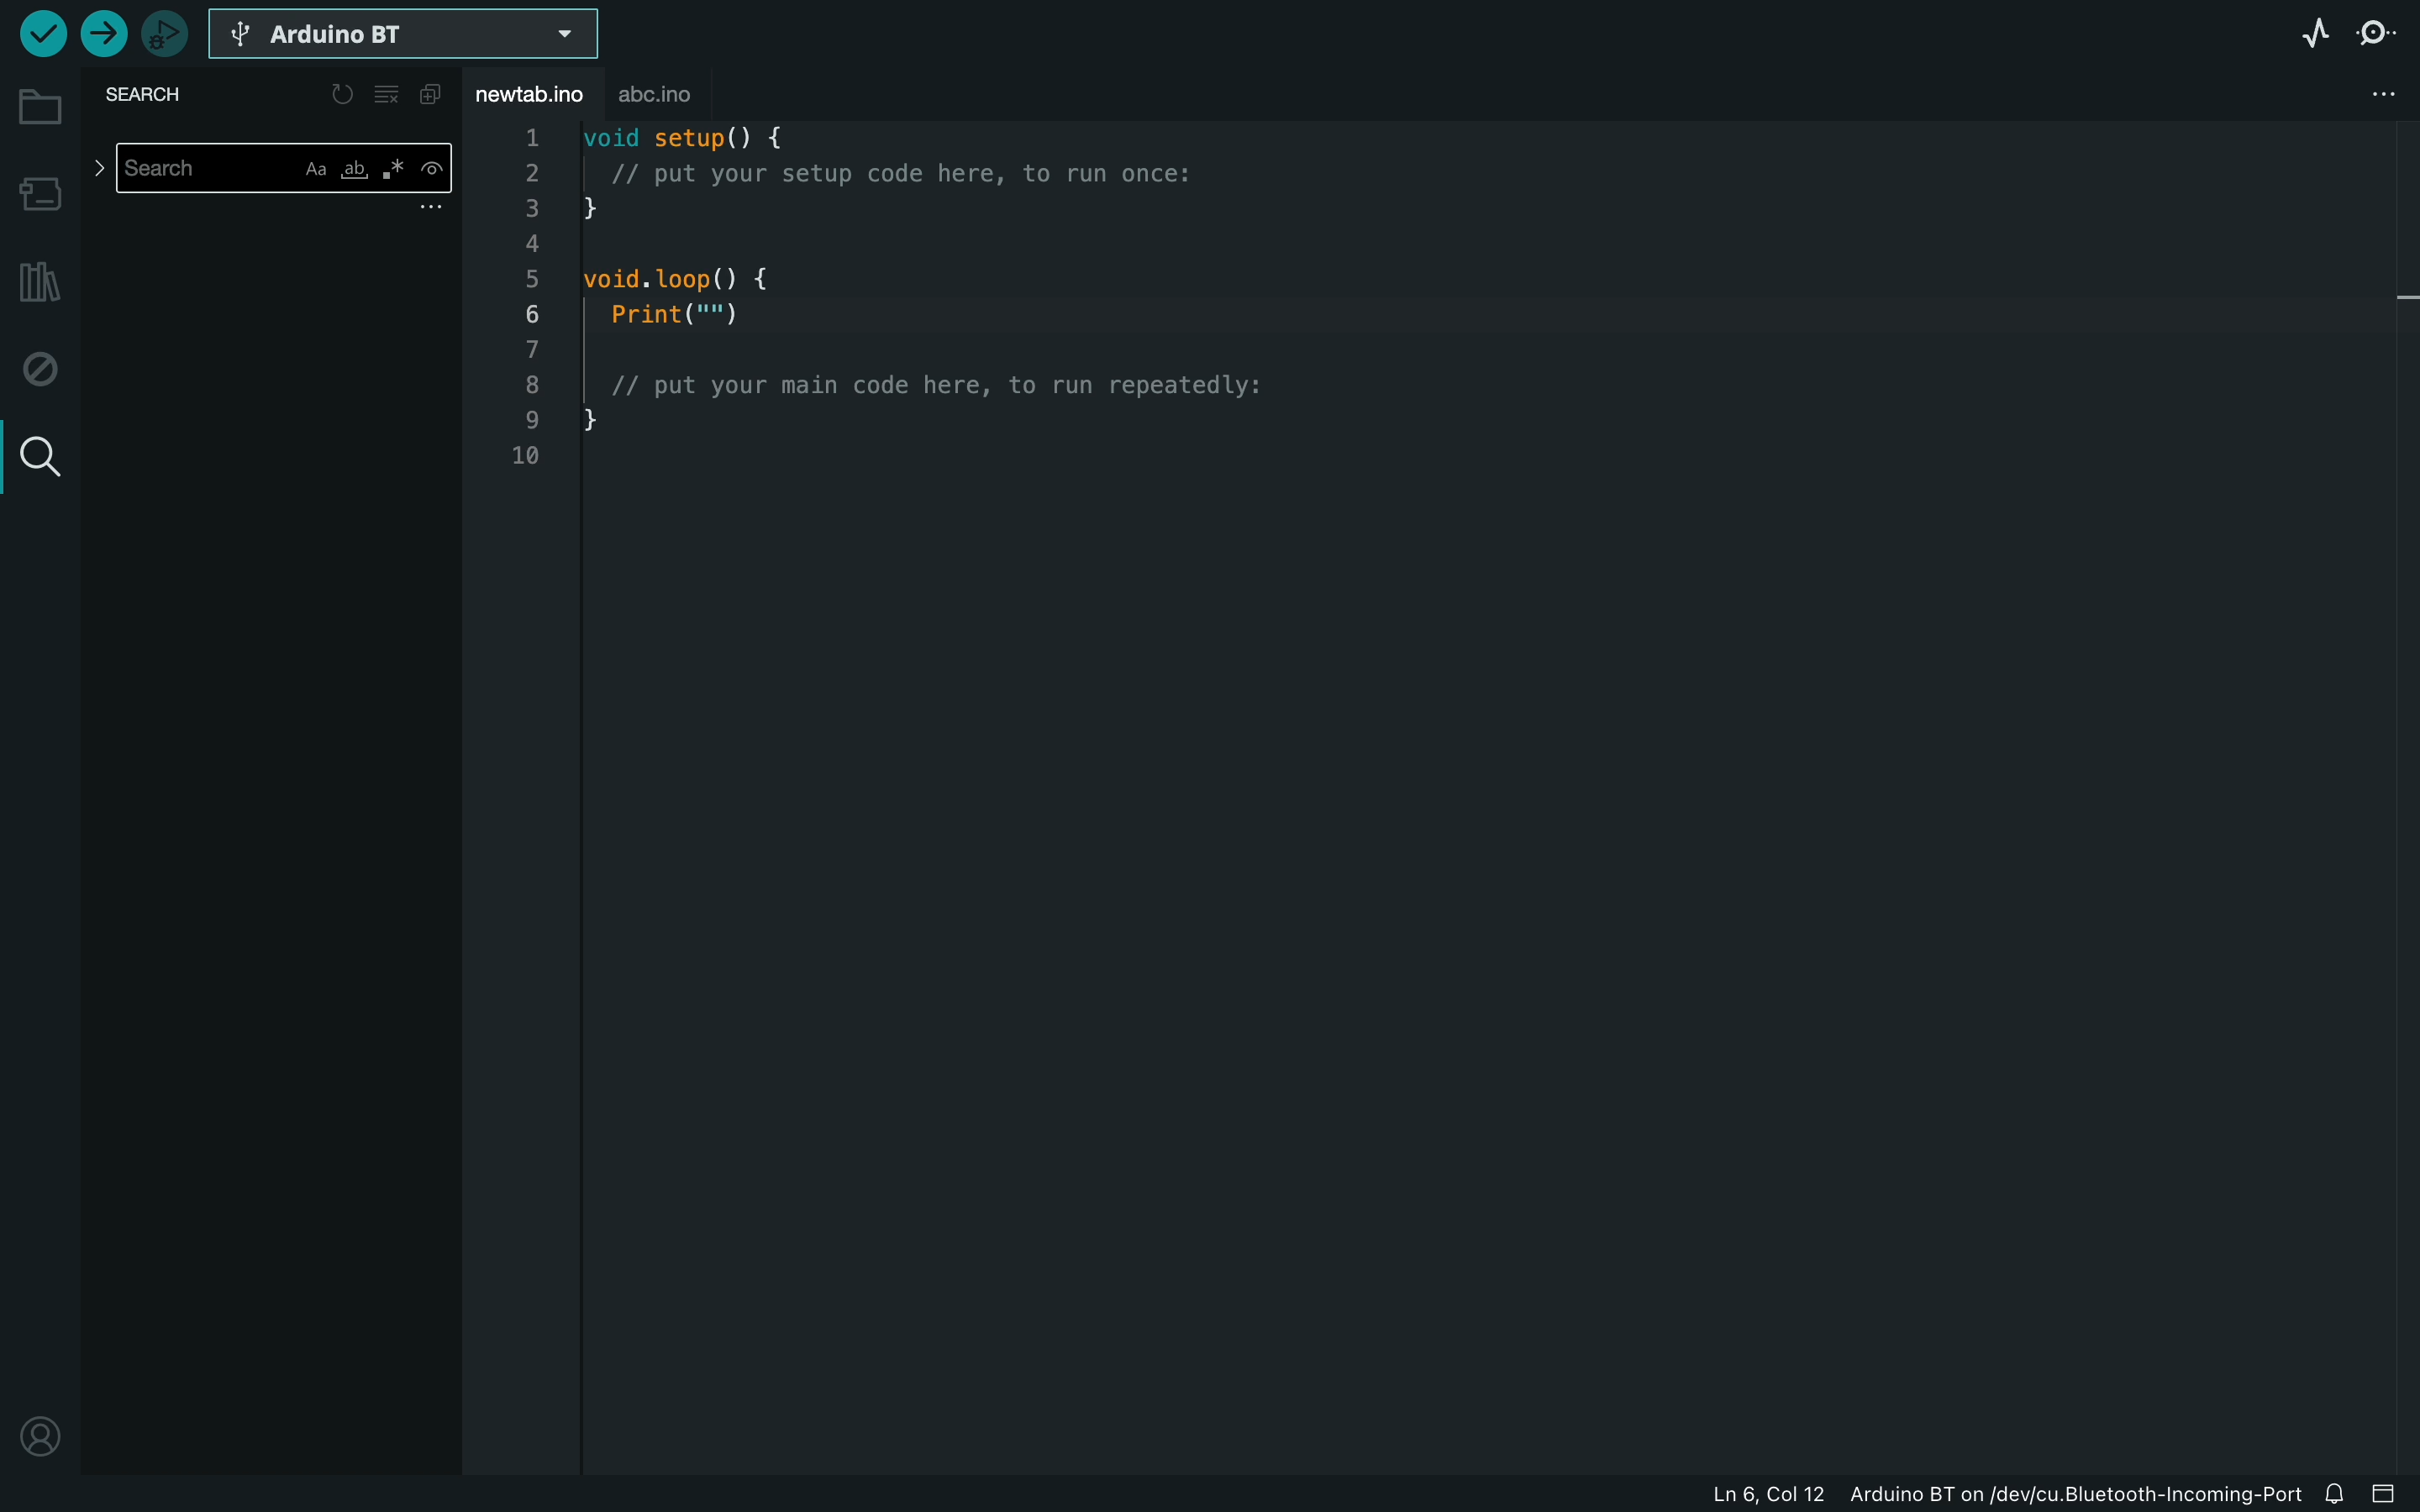 The height and width of the screenshot is (1512, 2420). I want to click on search, so click(38, 458).